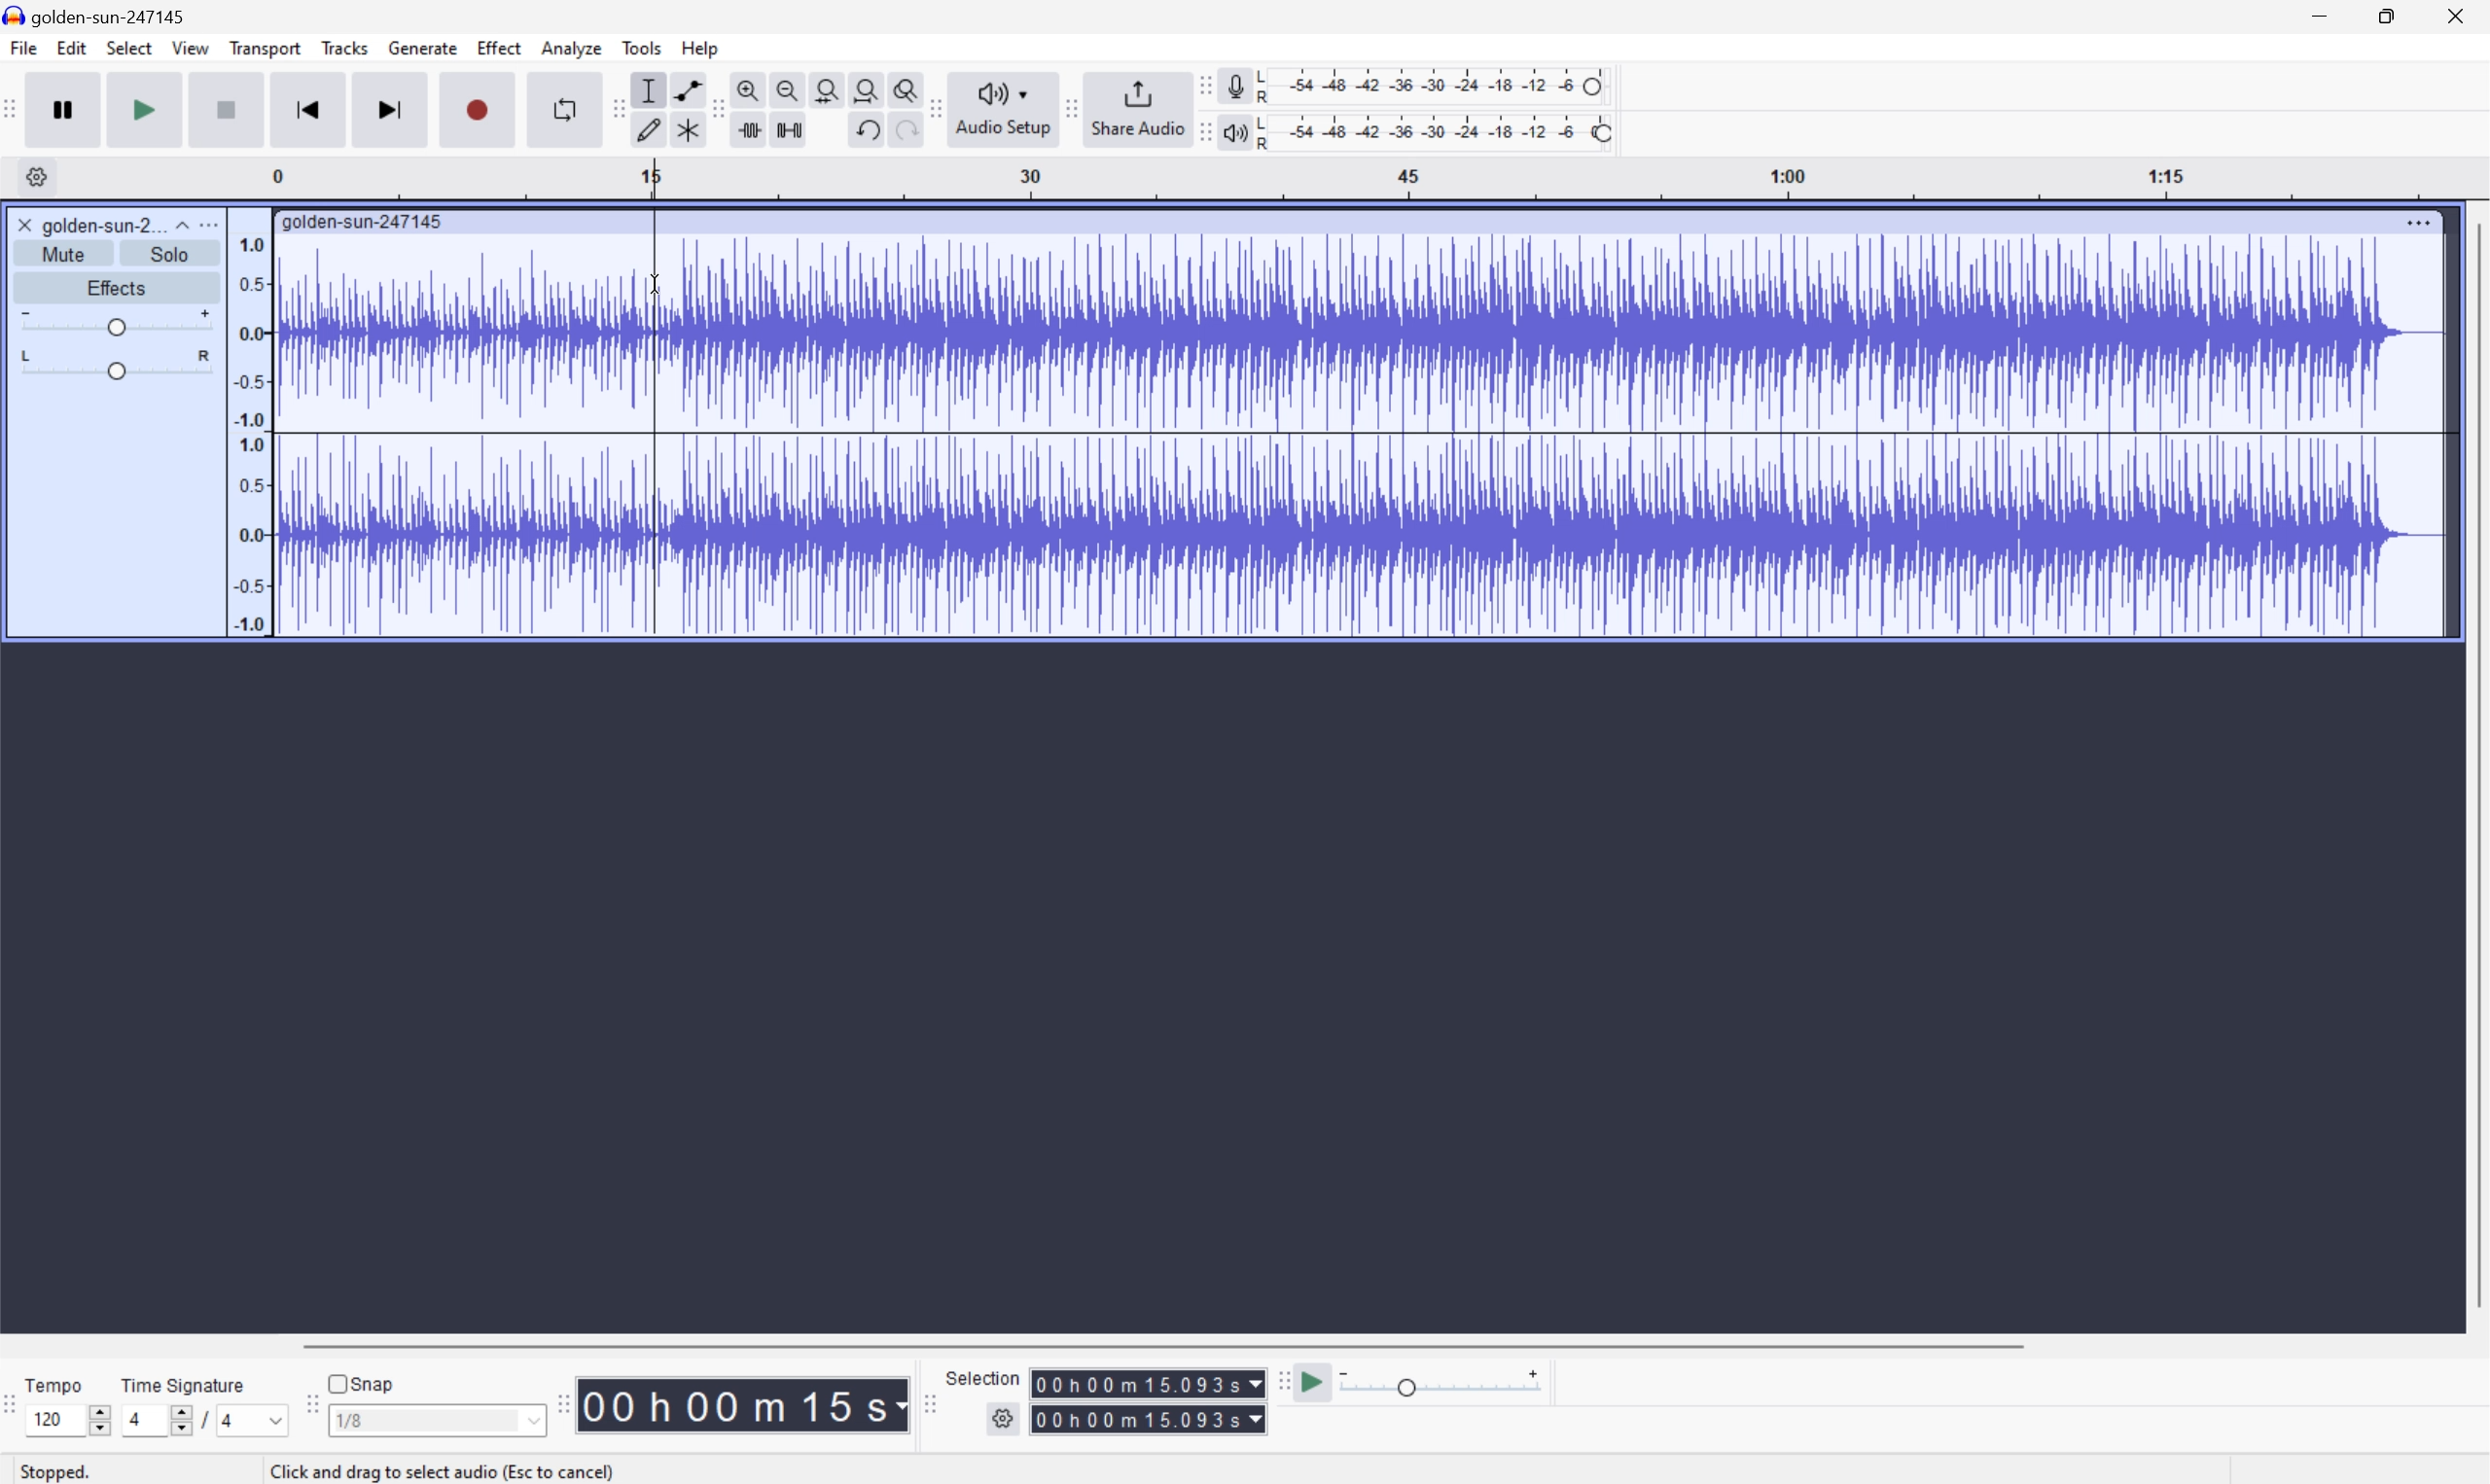 The width and height of the screenshot is (2490, 1484). Describe the element at coordinates (425, 47) in the screenshot. I see `Generate` at that location.